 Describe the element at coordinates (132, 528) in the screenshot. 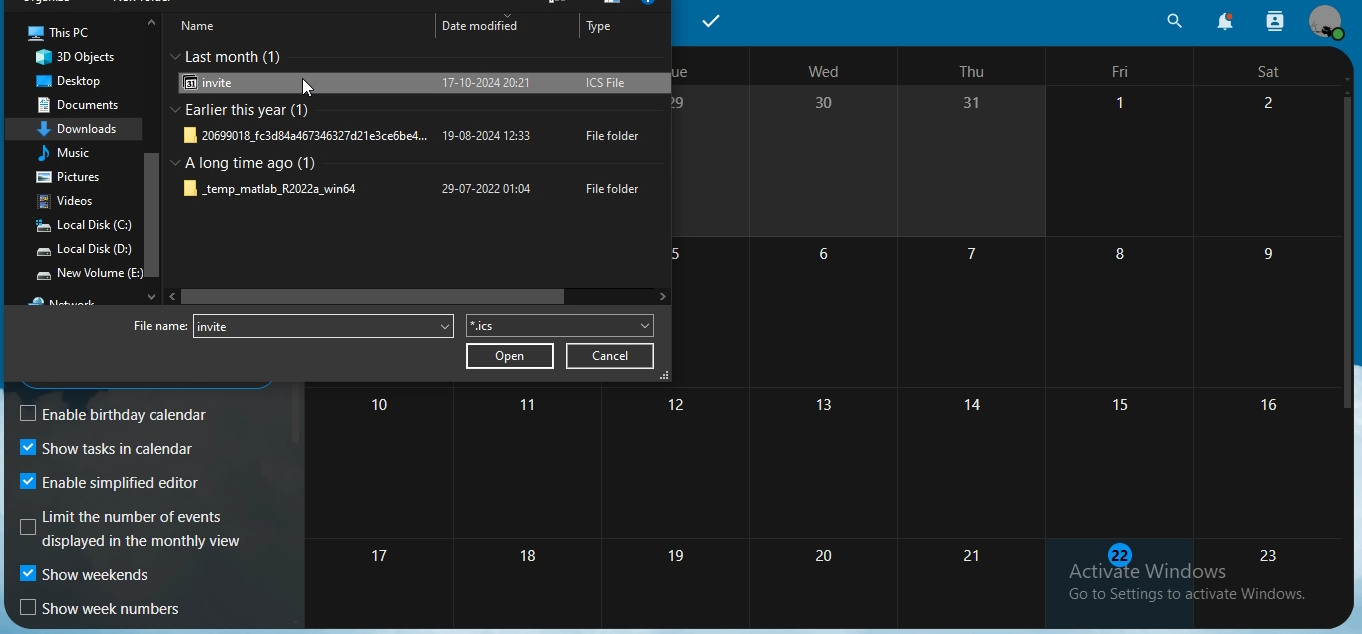

I see `limit the number of events displayed in the monthly view` at that location.